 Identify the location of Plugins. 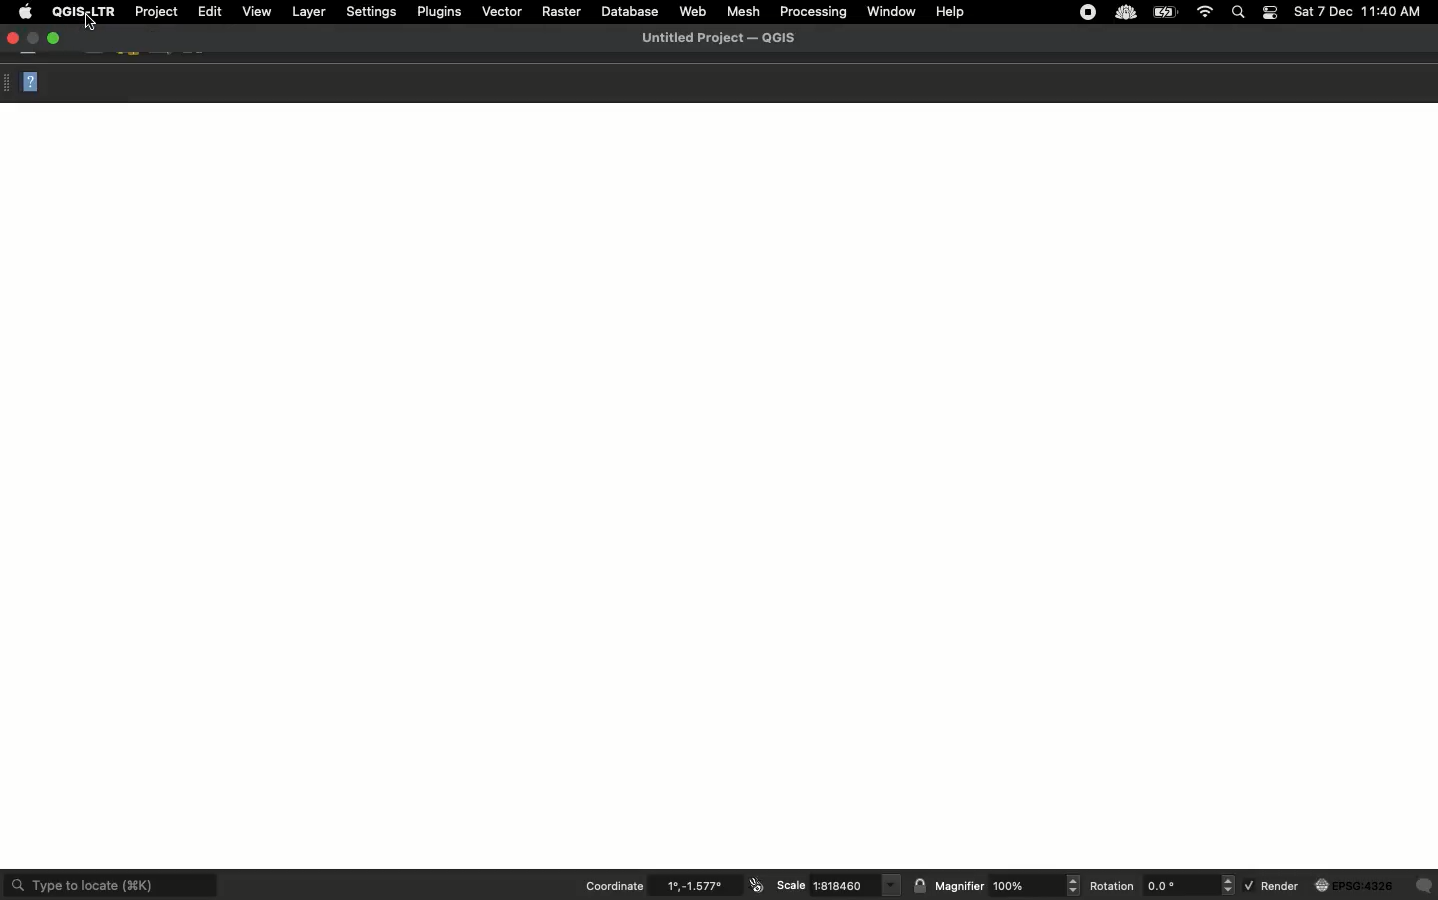
(440, 12).